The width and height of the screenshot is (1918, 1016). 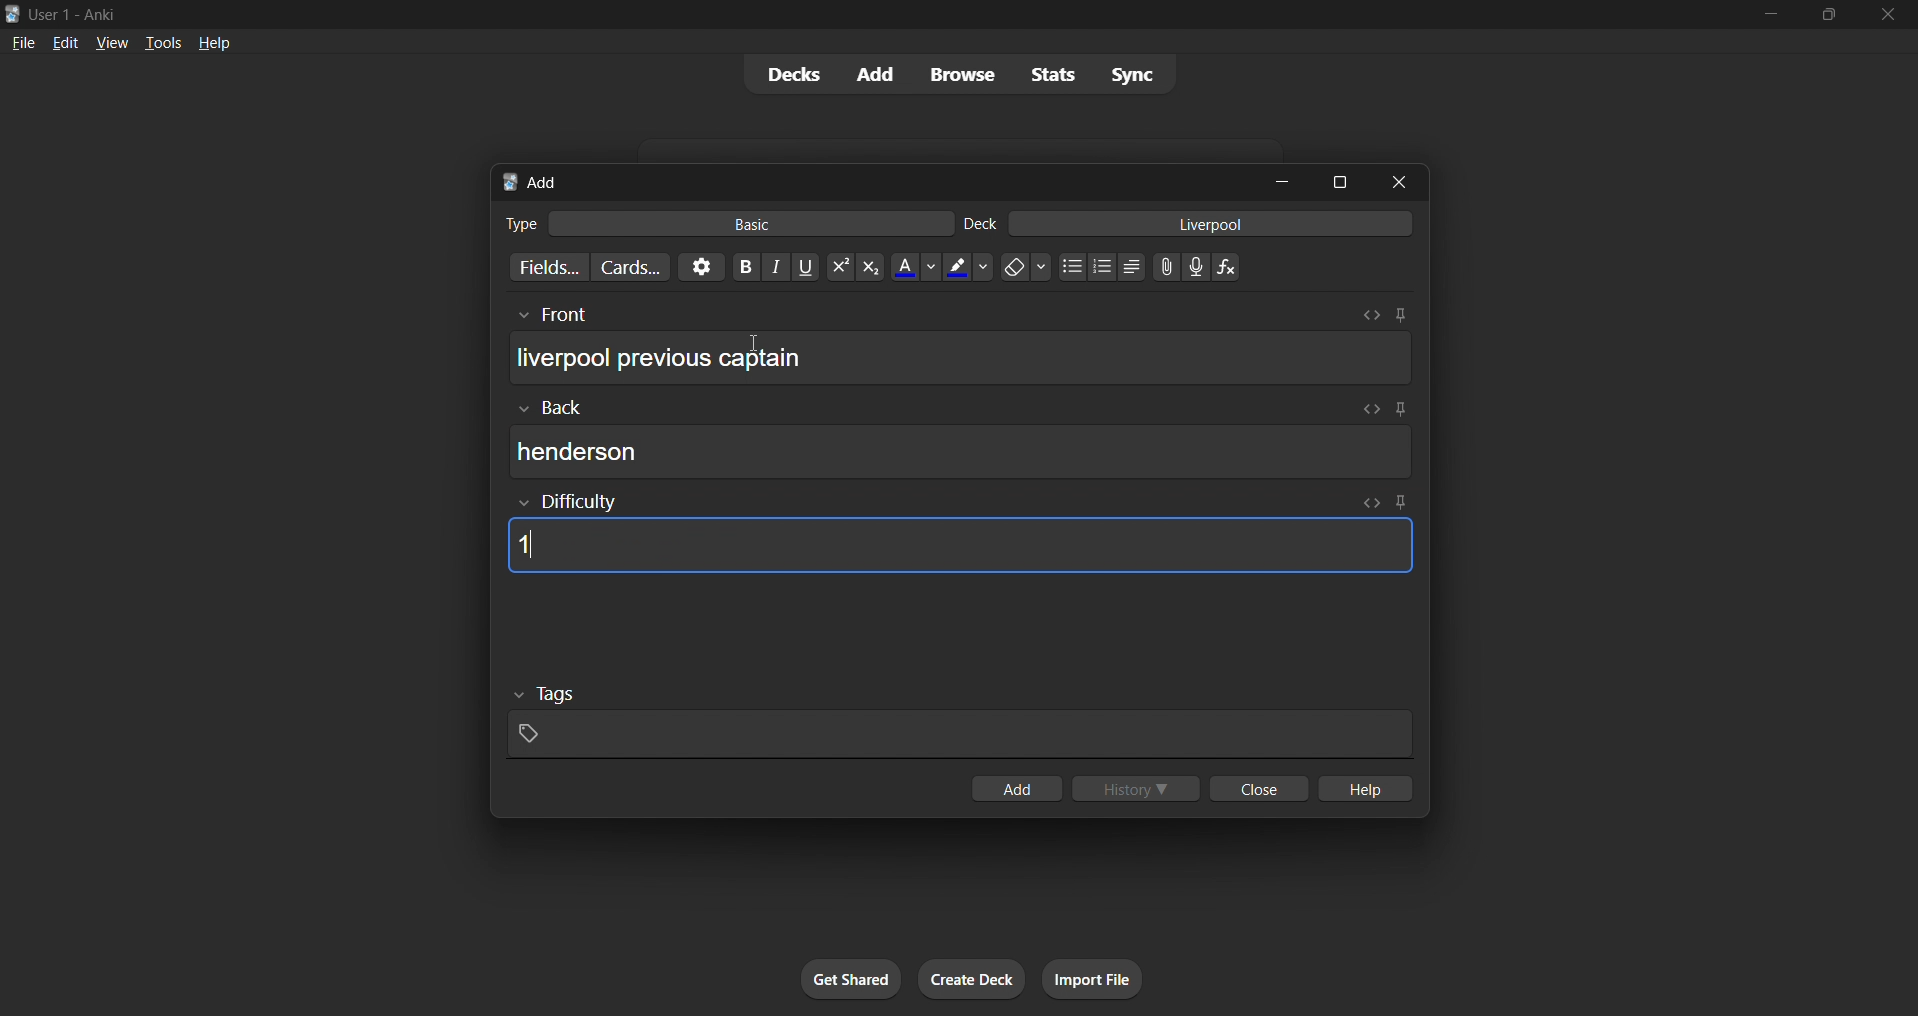 What do you see at coordinates (751, 344) in the screenshot?
I see `cursor` at bounding box center [751, 344].